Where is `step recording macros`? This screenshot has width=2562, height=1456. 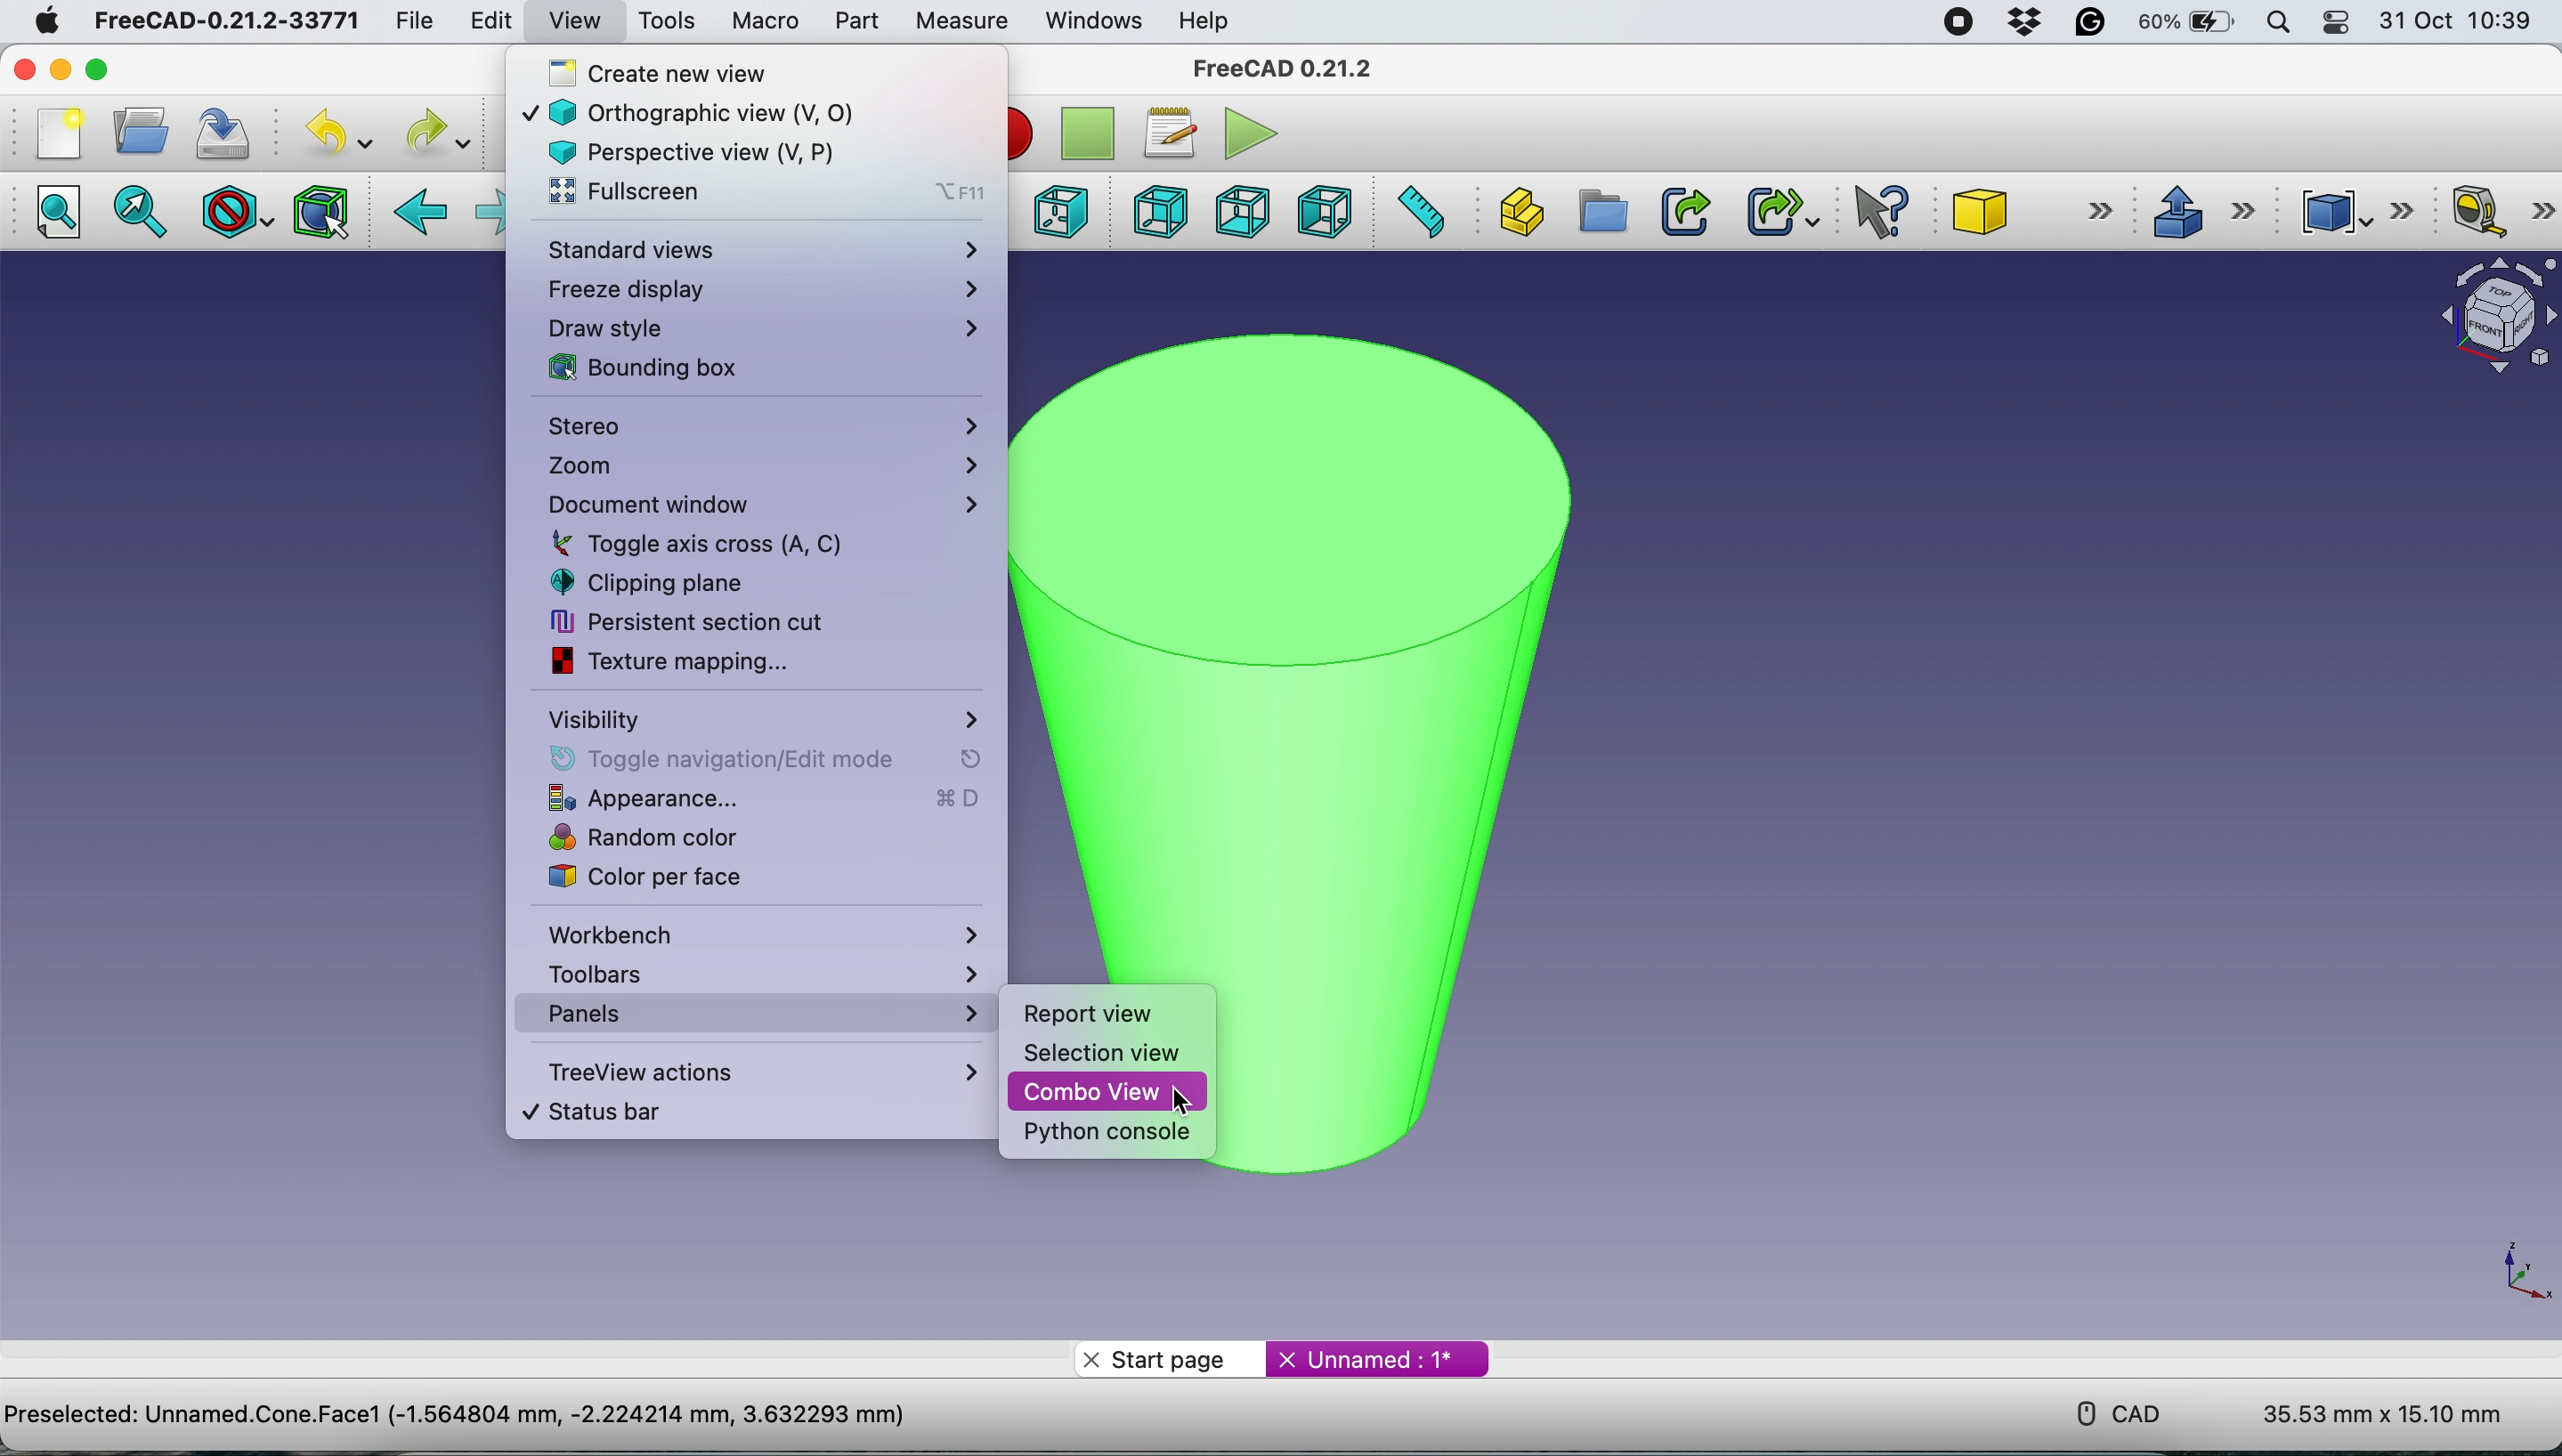
step recording macros is located at coordinates (1088, 135).